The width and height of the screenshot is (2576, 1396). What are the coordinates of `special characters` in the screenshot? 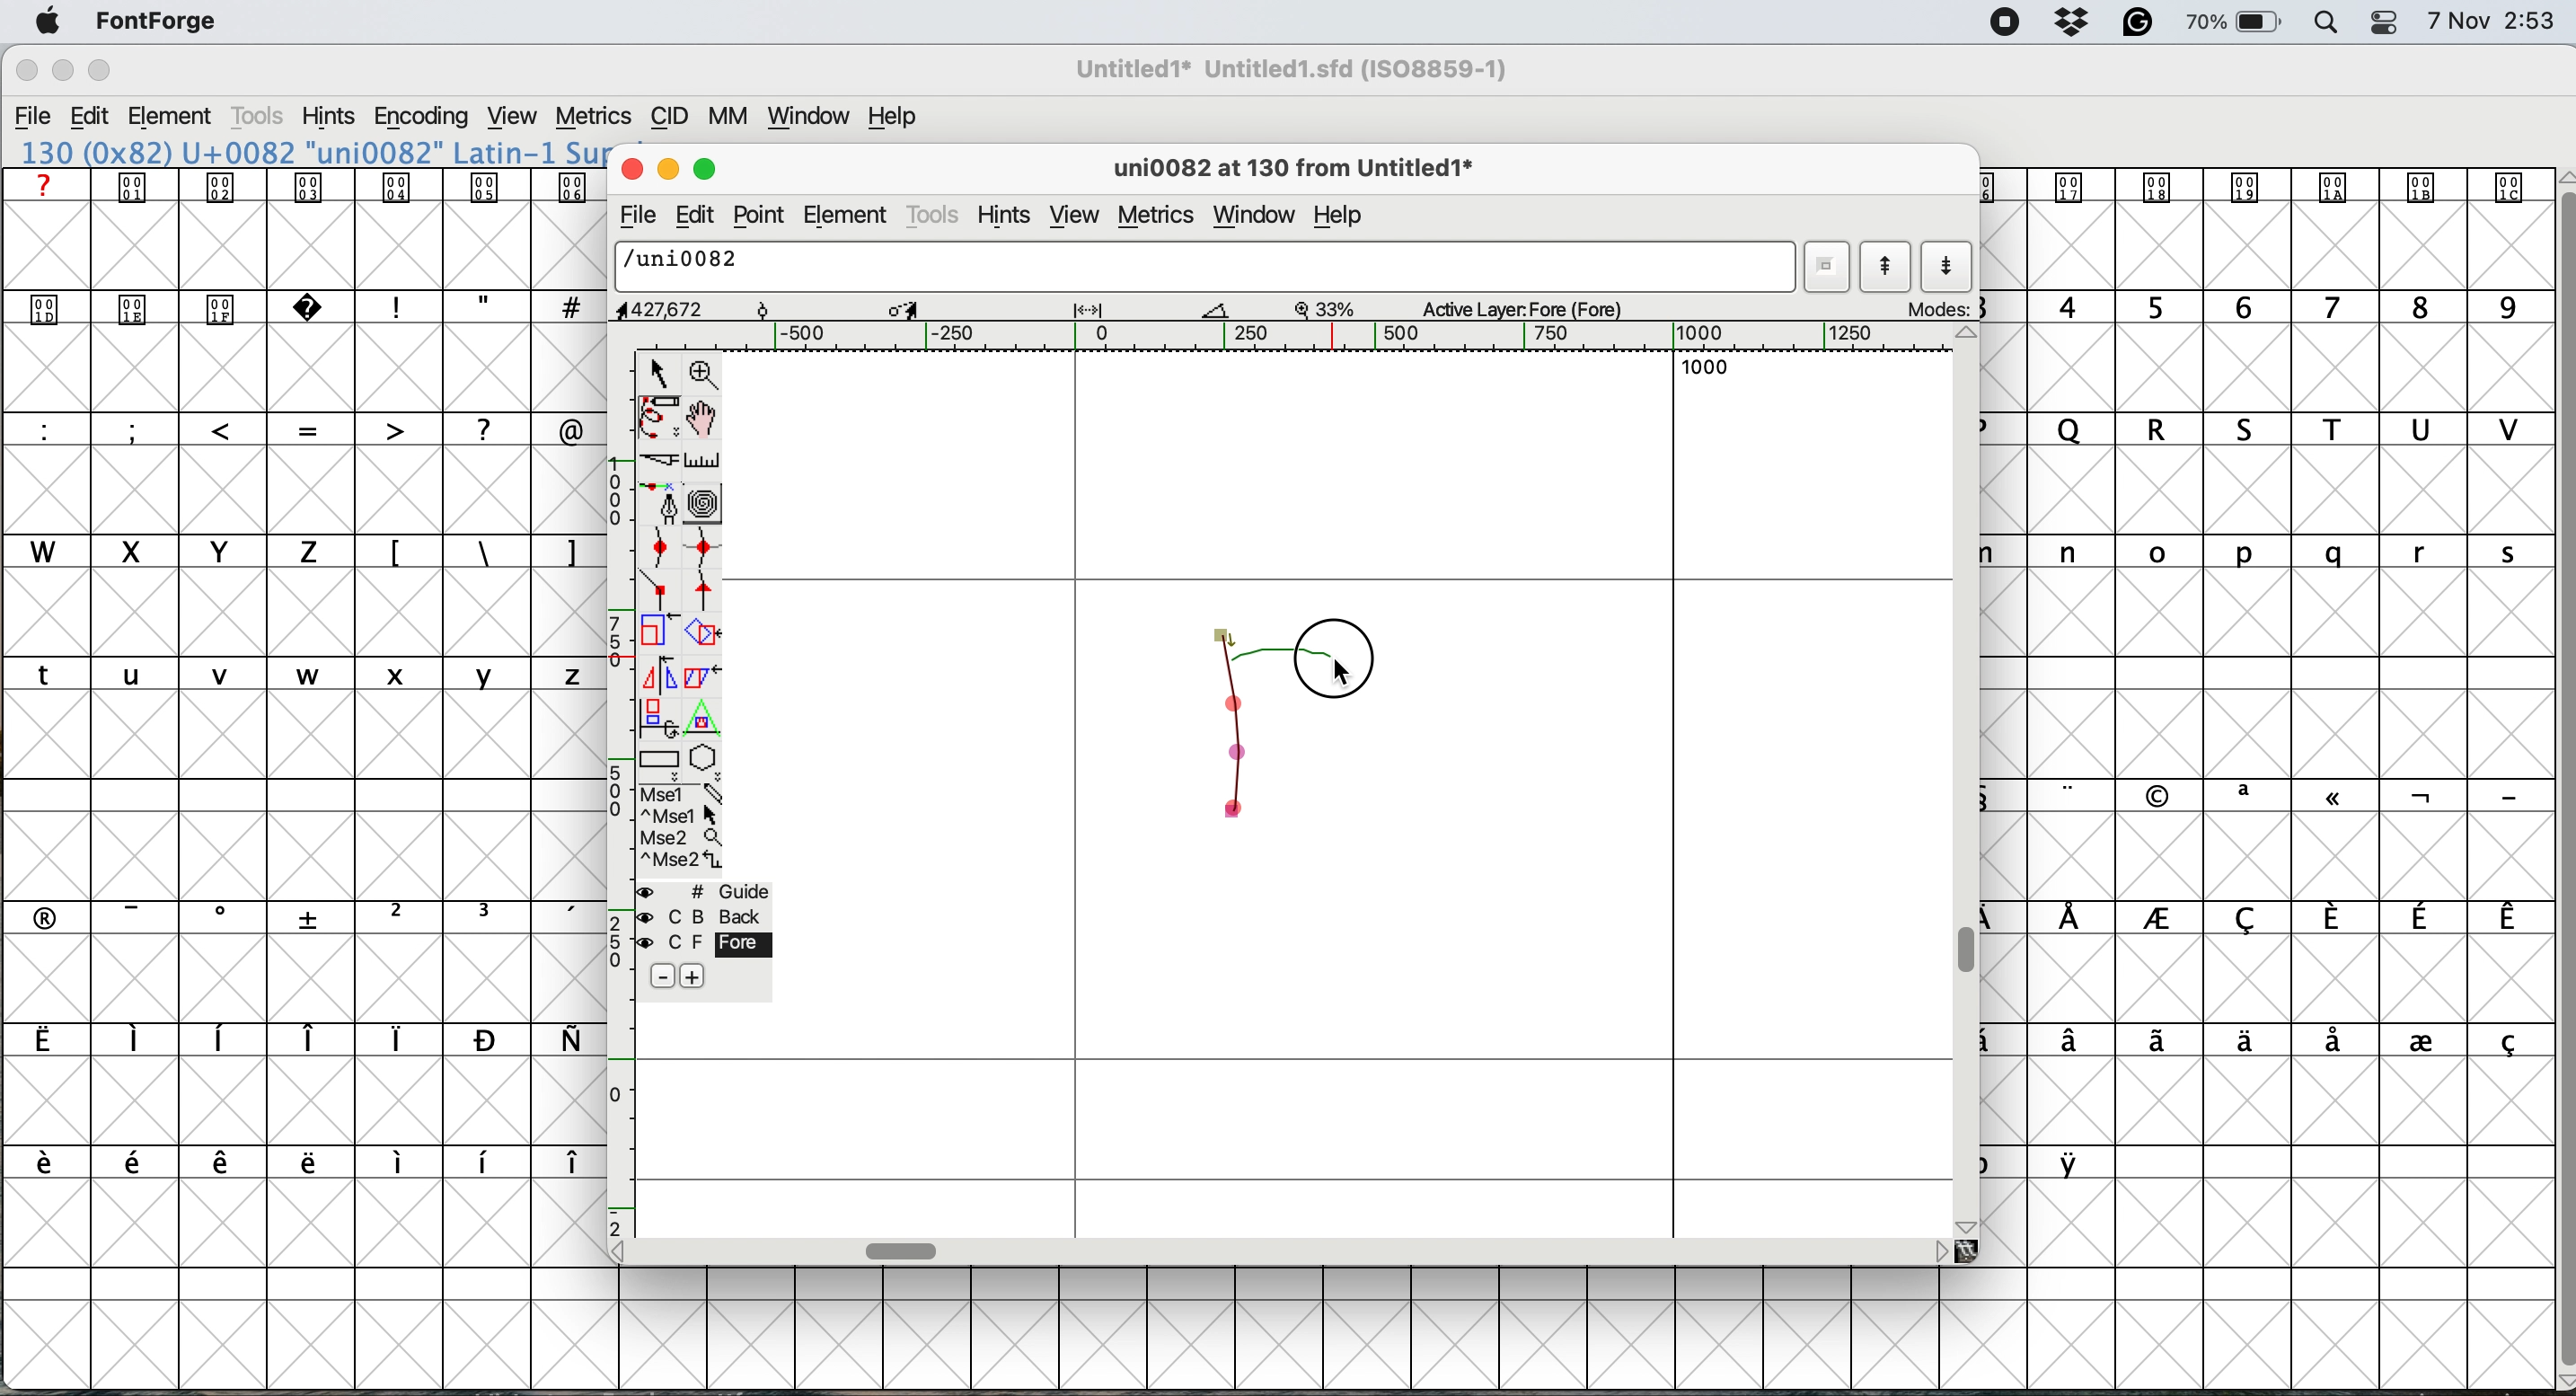 It's located at (291, 428).